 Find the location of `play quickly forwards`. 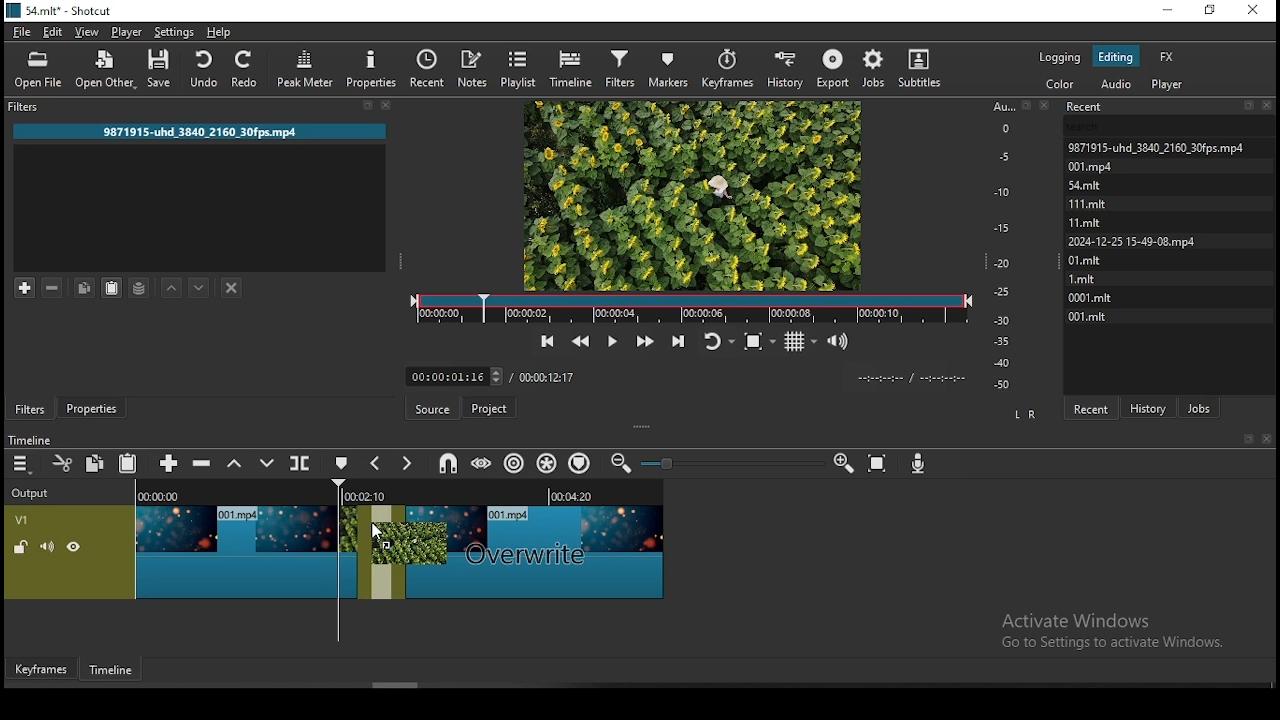

play quickly forwards is located at coordinates (642, 339).